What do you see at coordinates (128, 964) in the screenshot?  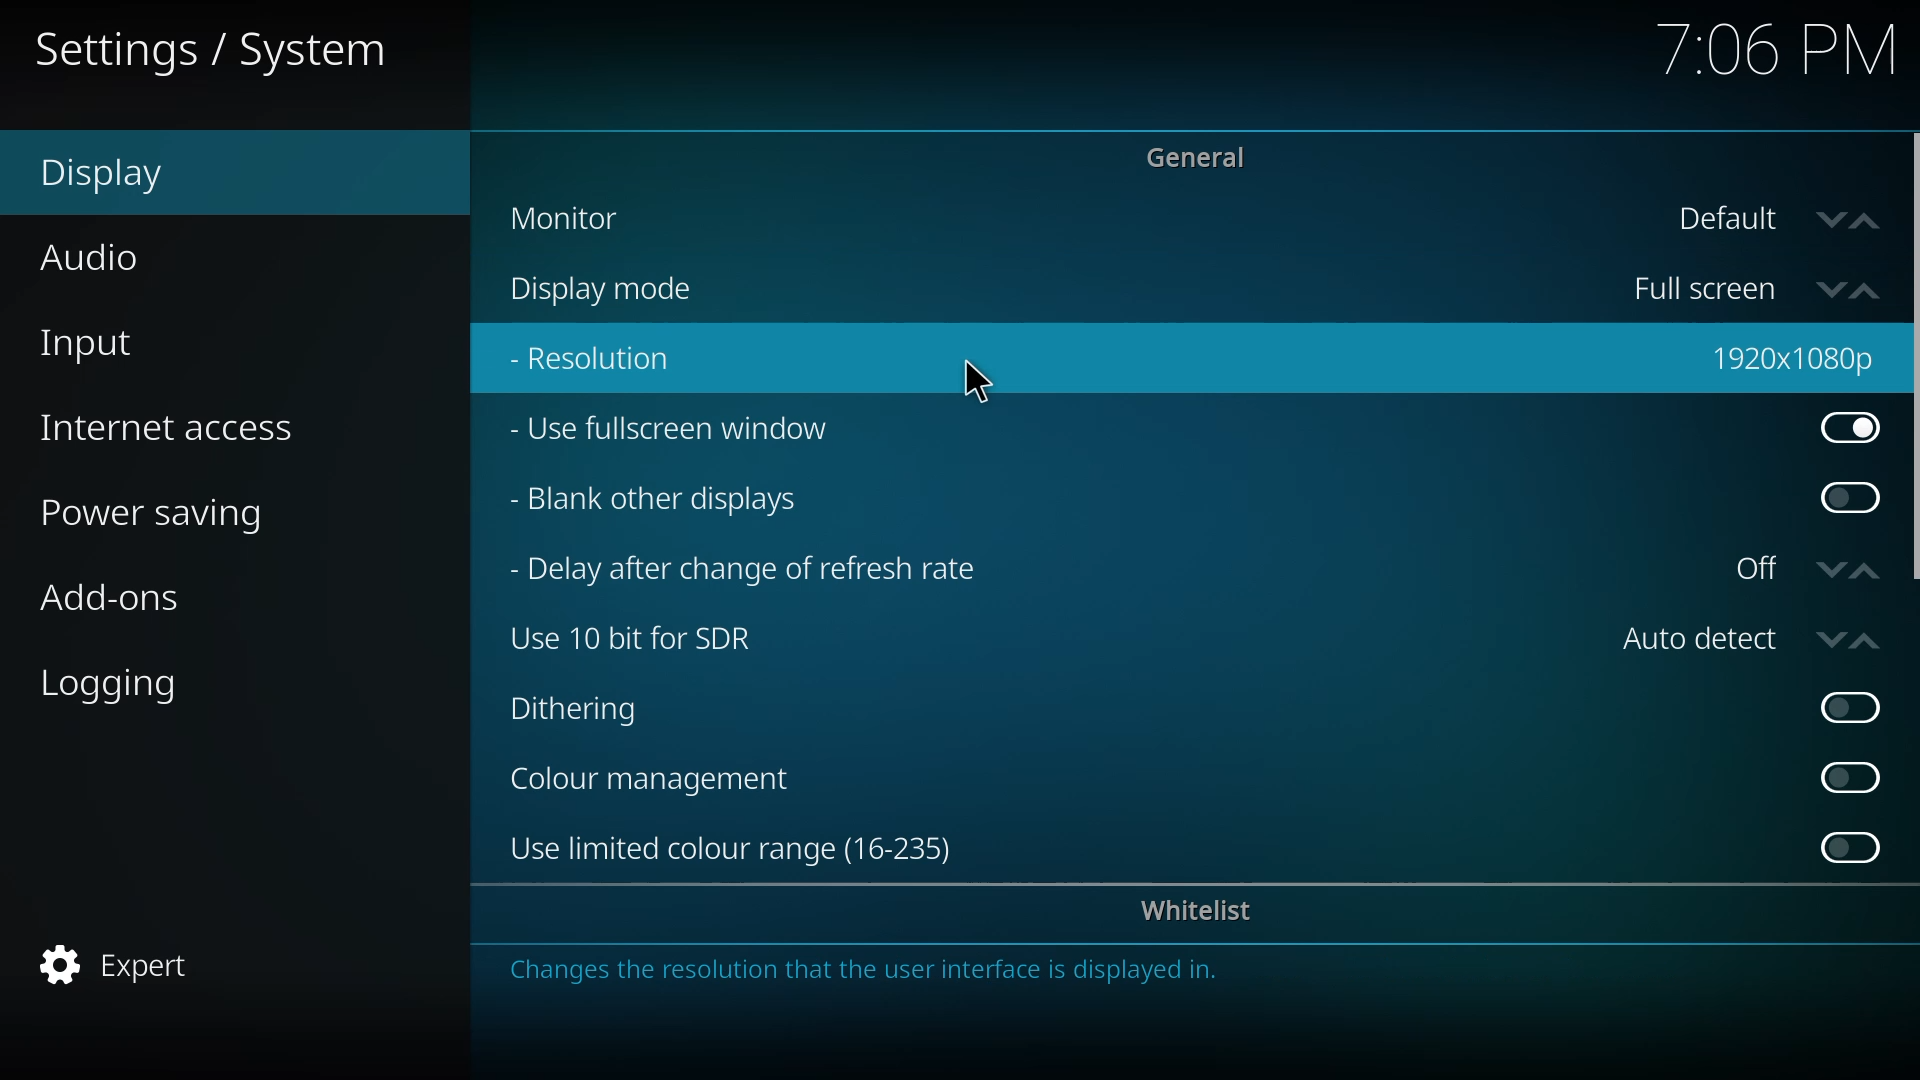 I see `expert` at bounding box center [128, 964].